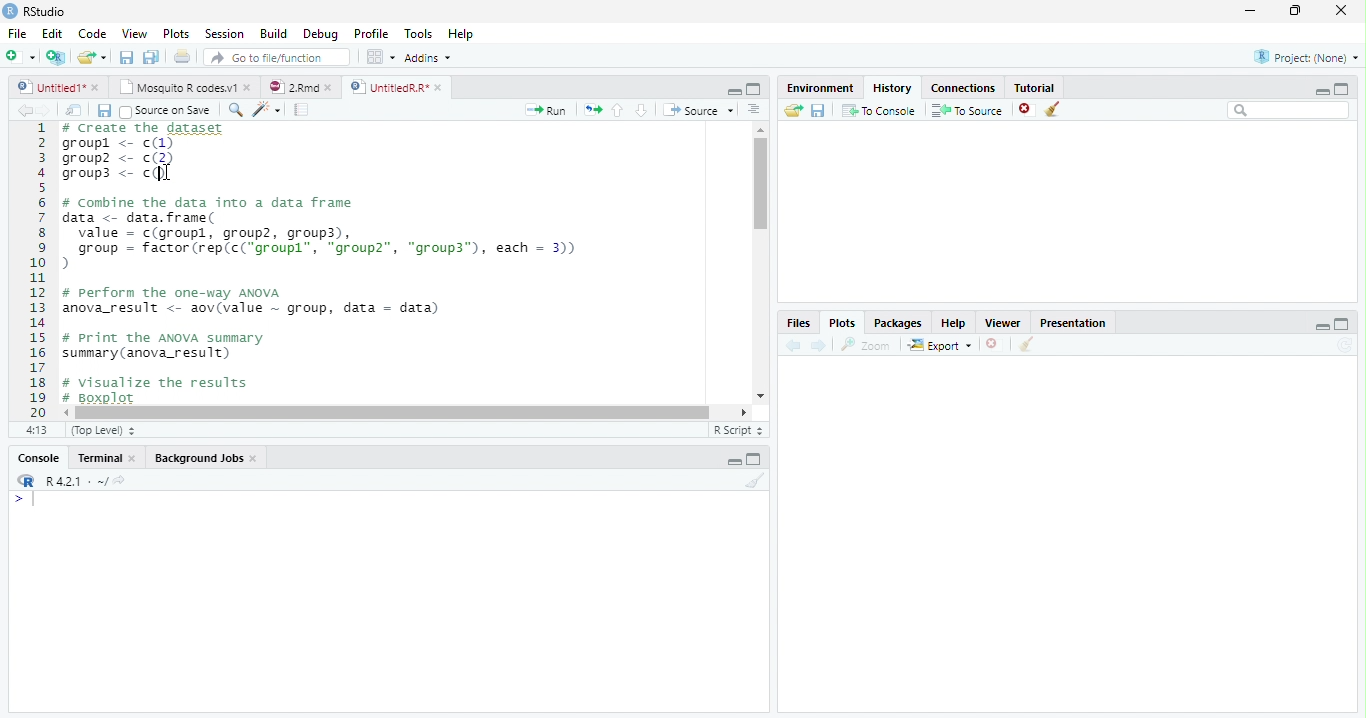 This screenshot has height=718, width=1366. I want to click on Rstudio, so click(33, 9).